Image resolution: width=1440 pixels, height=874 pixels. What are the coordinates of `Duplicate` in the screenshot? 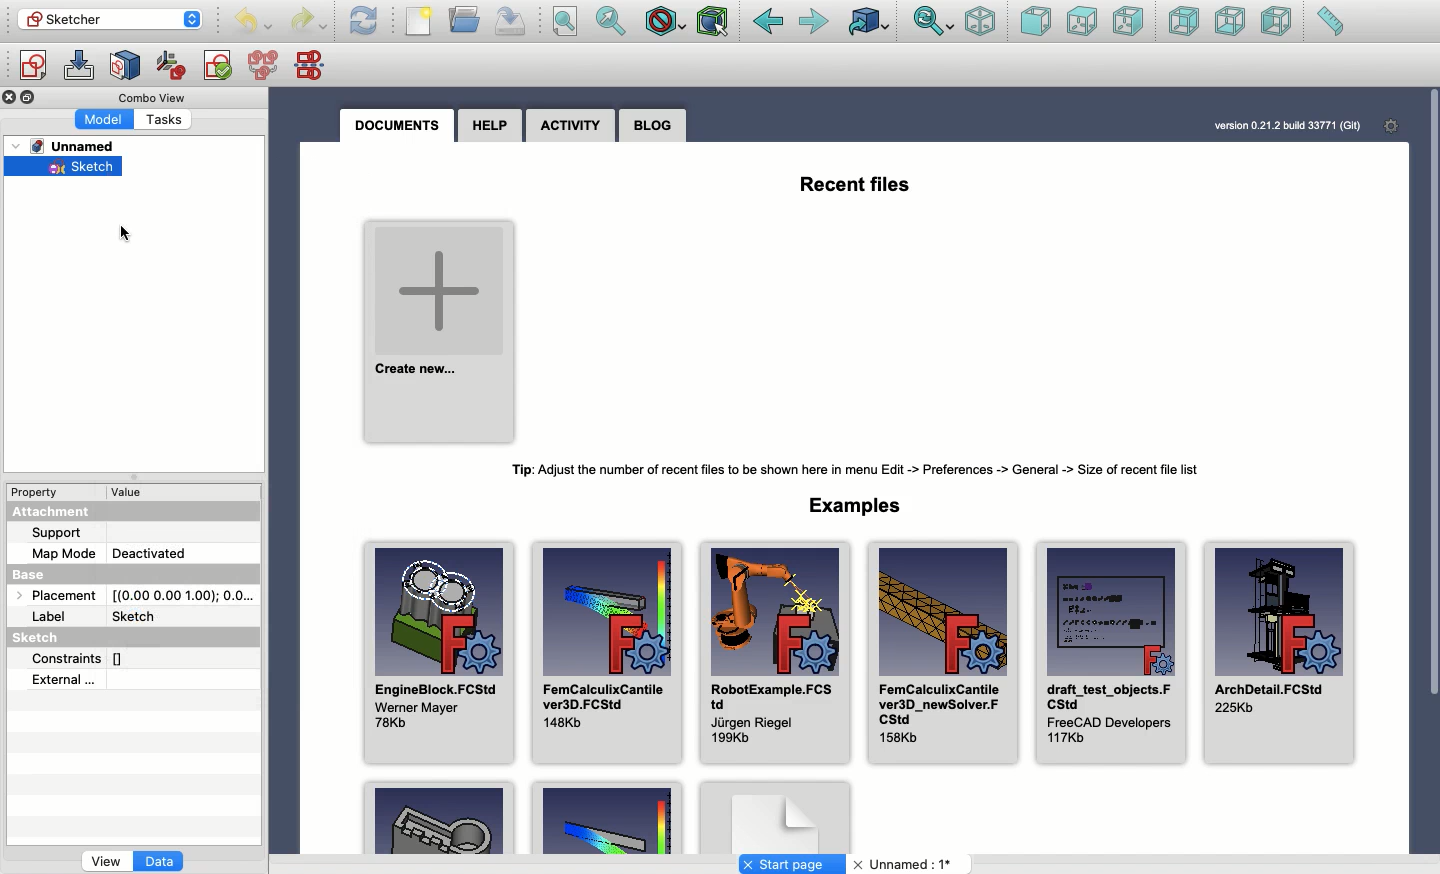 It's located at (31, 98).